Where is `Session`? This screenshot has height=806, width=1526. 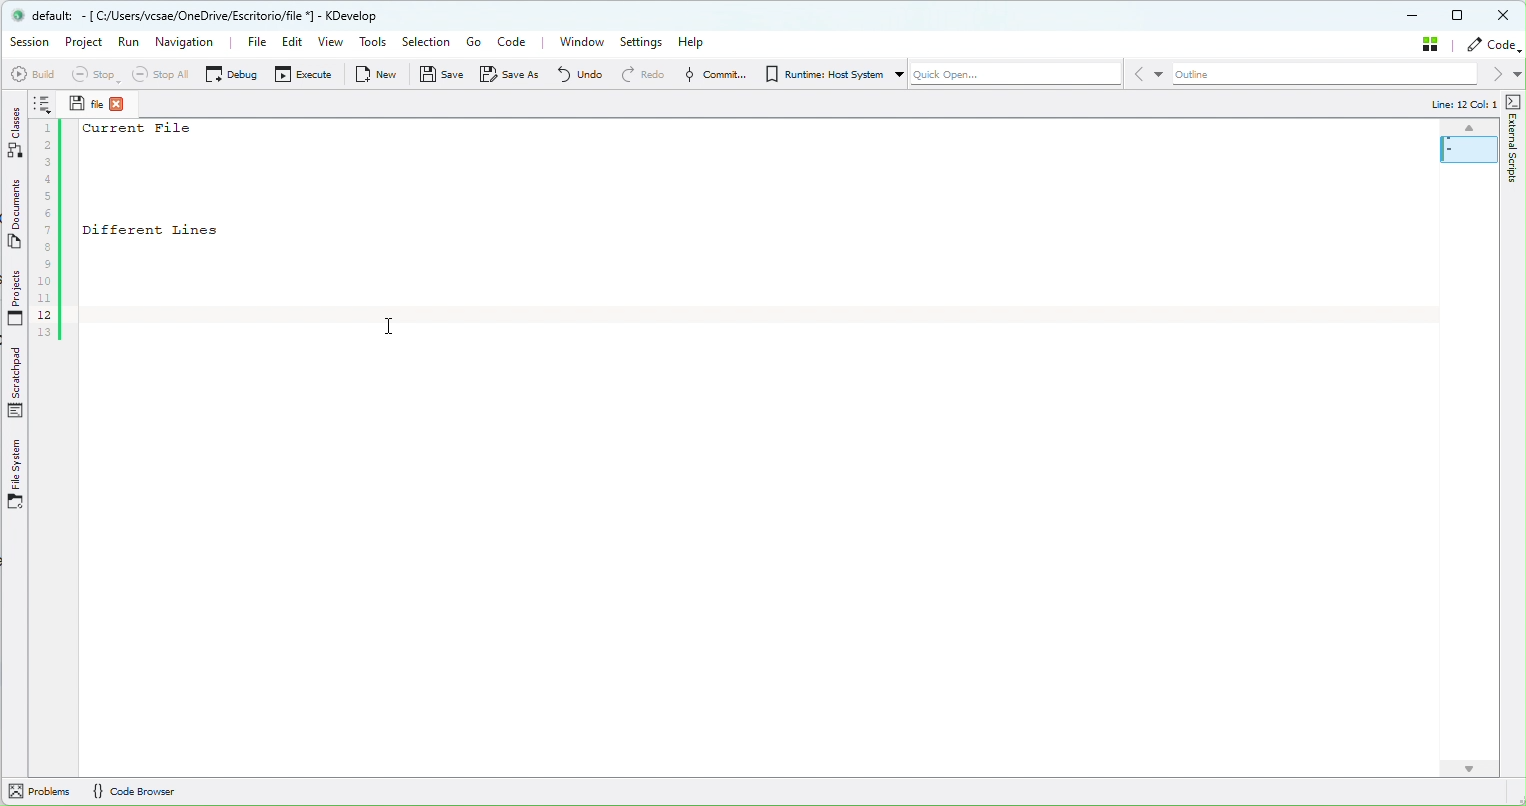 Session is located at coordinates (28, 43).